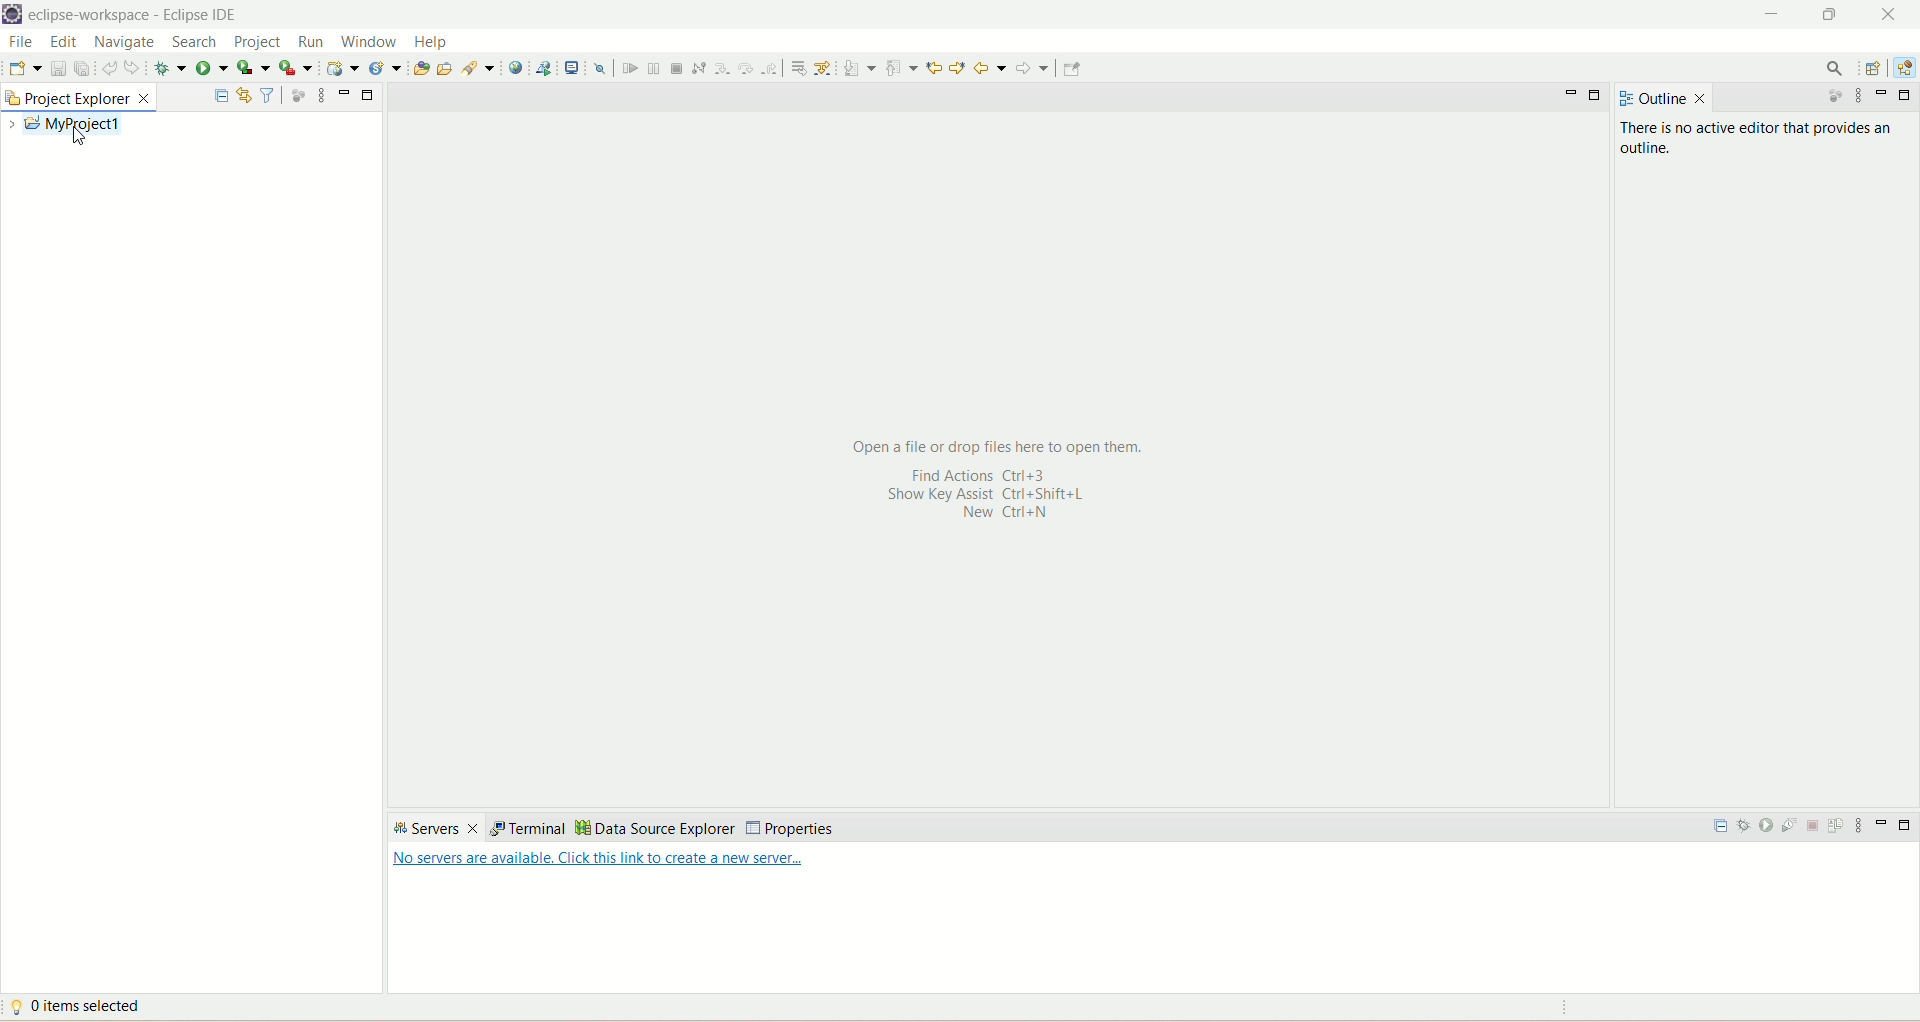 This screenshot has width=1920, height=1022. Describe the element at coordinates (1833, 67) in the screenshot. I see `search` at that location.